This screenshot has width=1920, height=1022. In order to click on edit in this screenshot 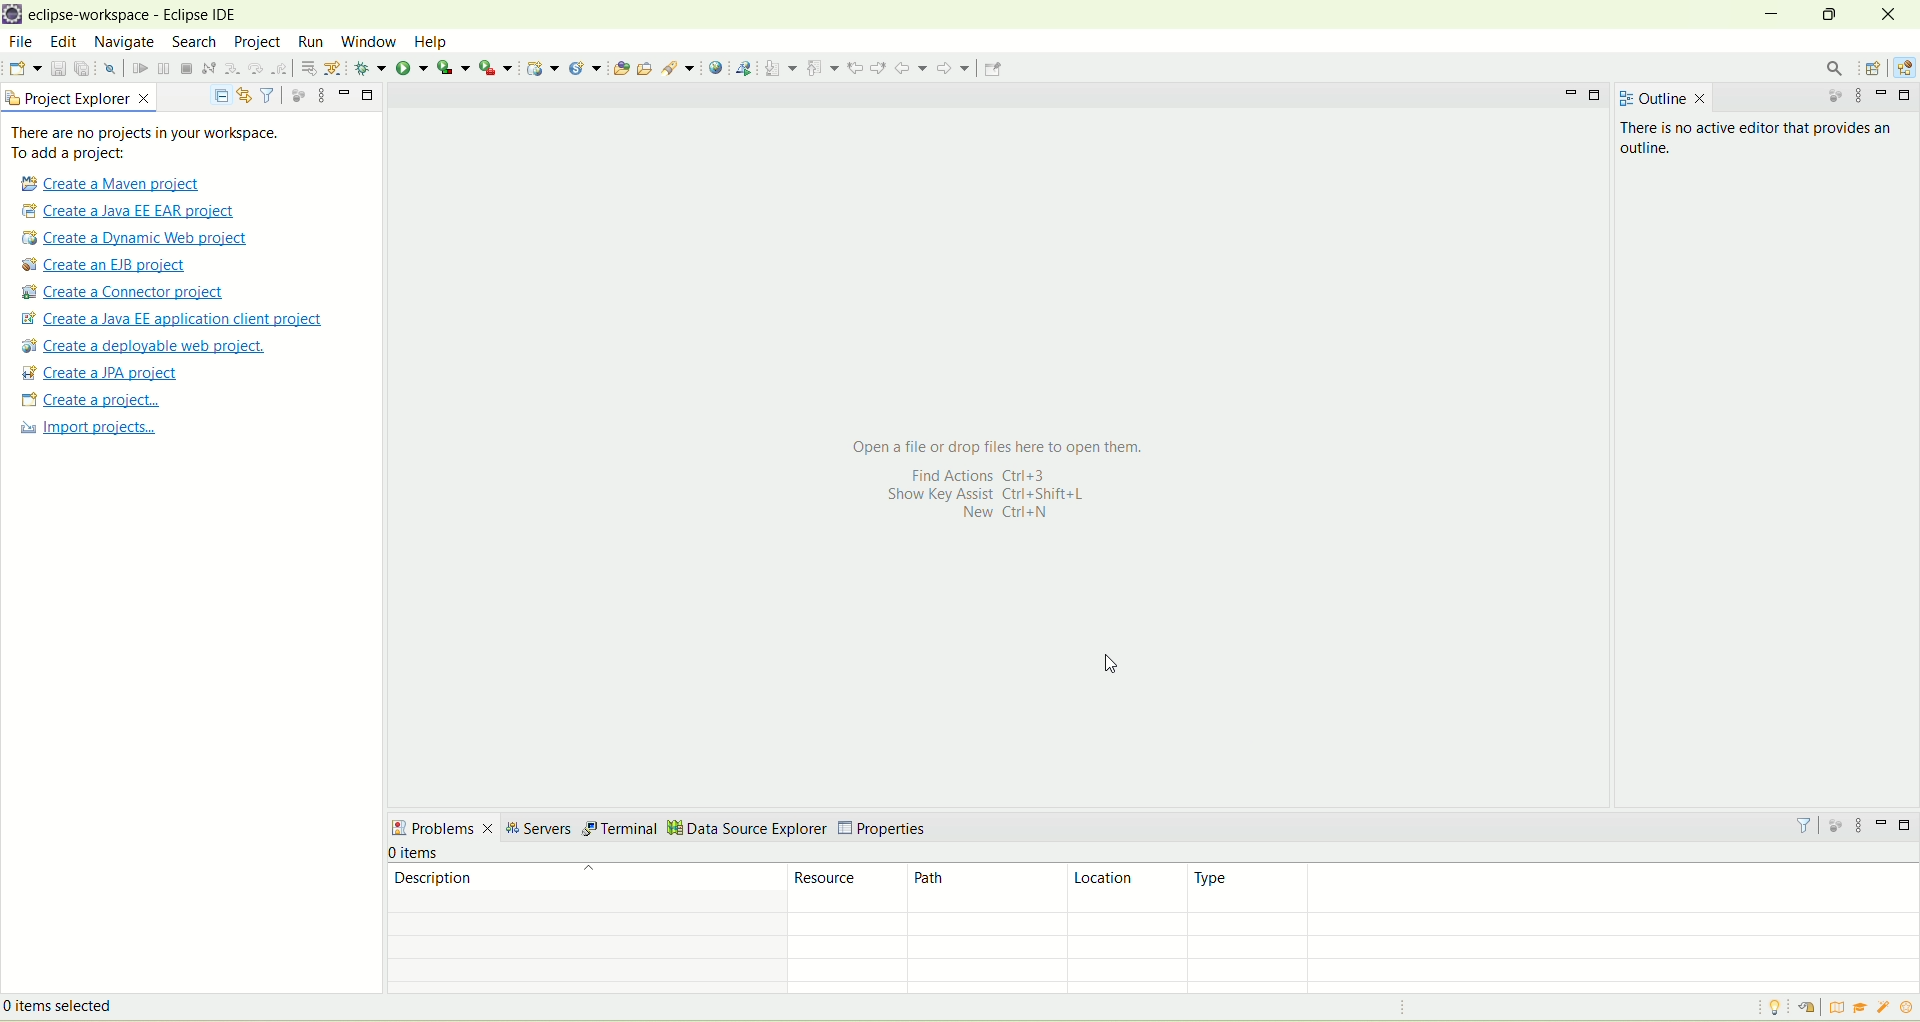, I will do `click(65, 44)`.